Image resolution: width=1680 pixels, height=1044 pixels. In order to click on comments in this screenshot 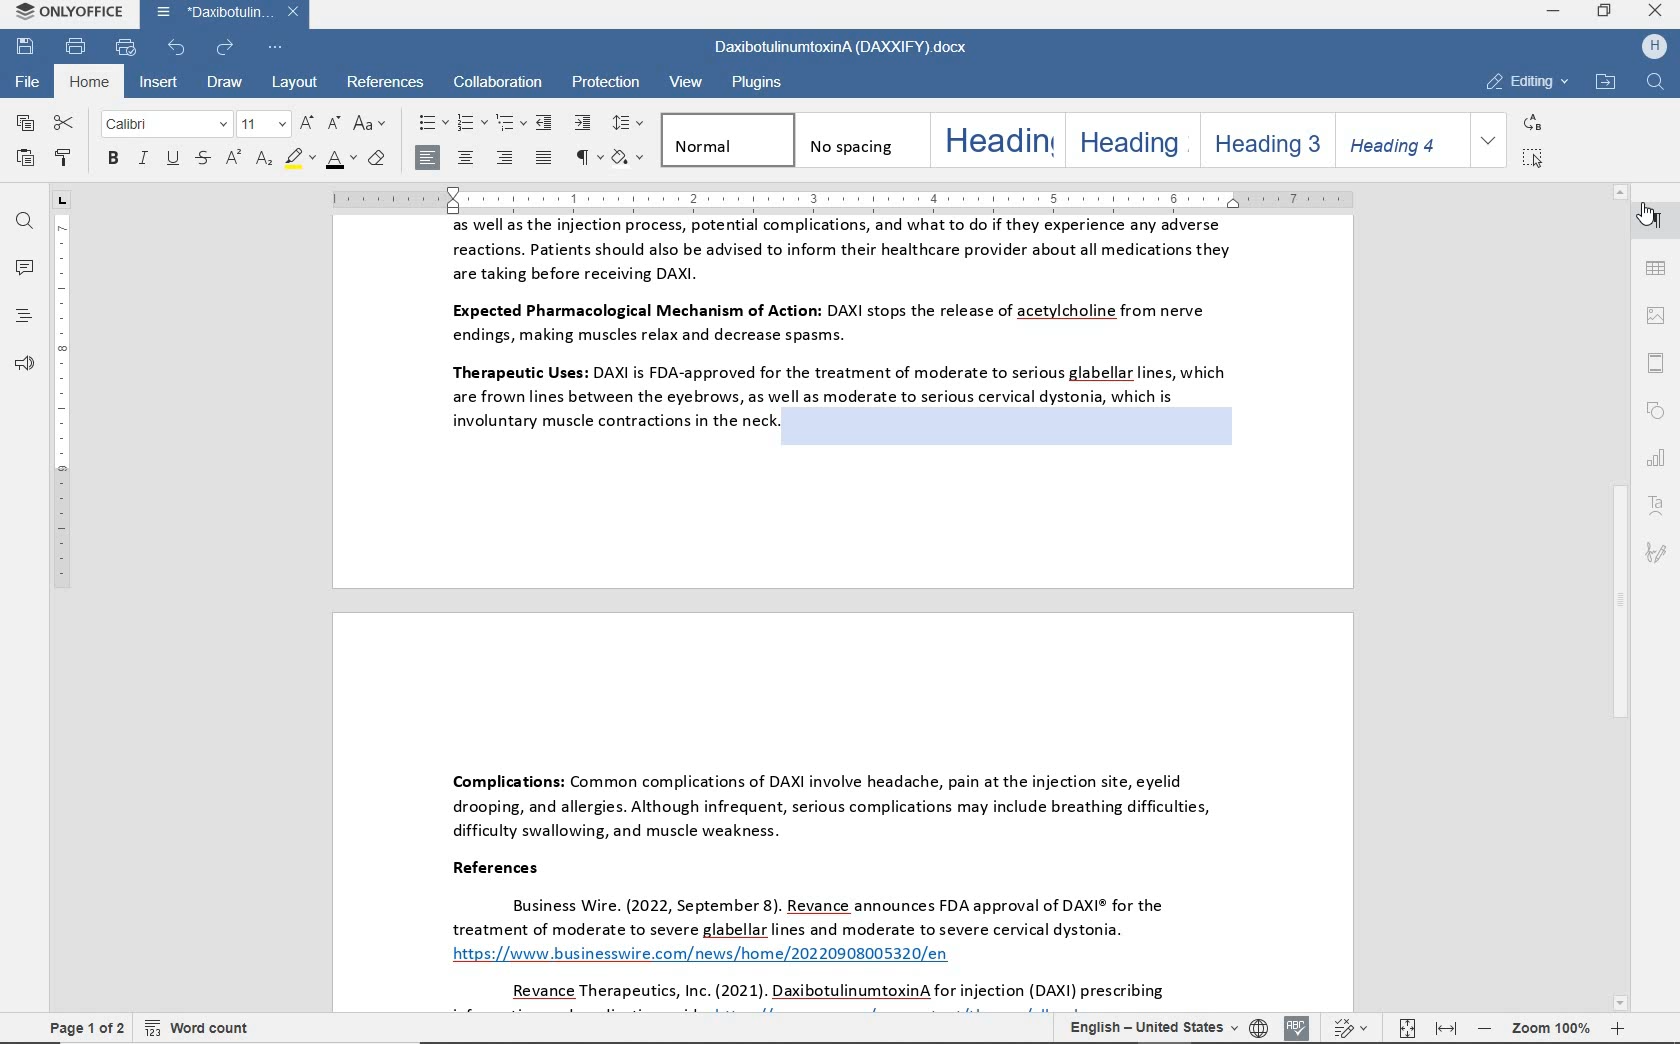, I will do `click(23, 268)`.